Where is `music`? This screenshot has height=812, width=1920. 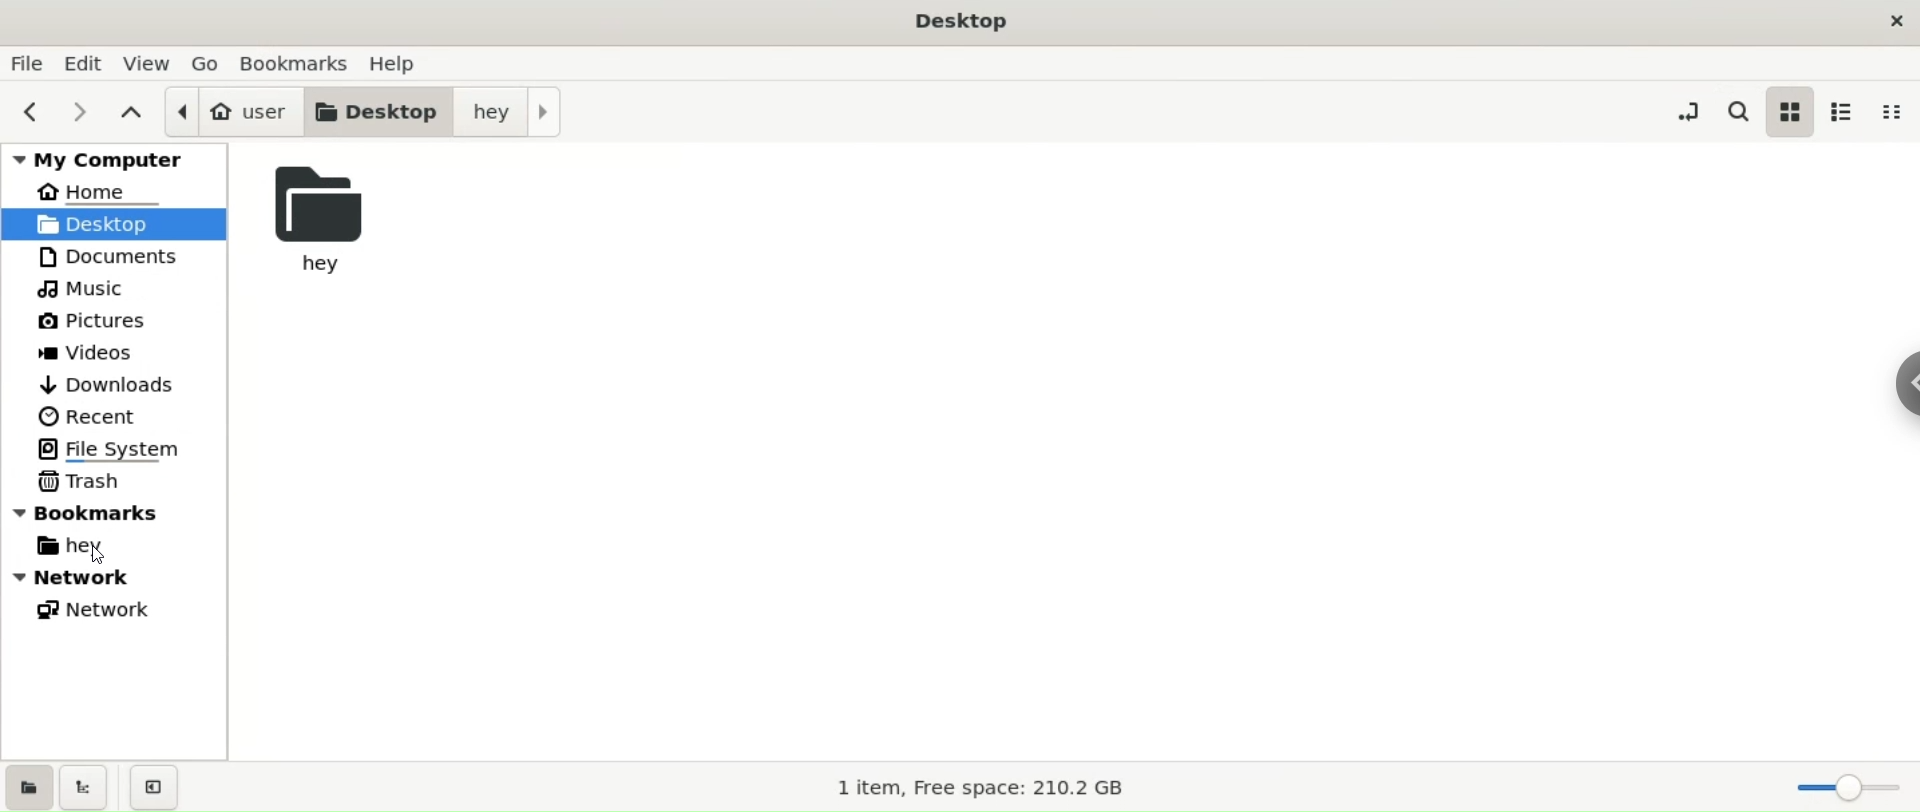
music is located at coordinates (86, 287).